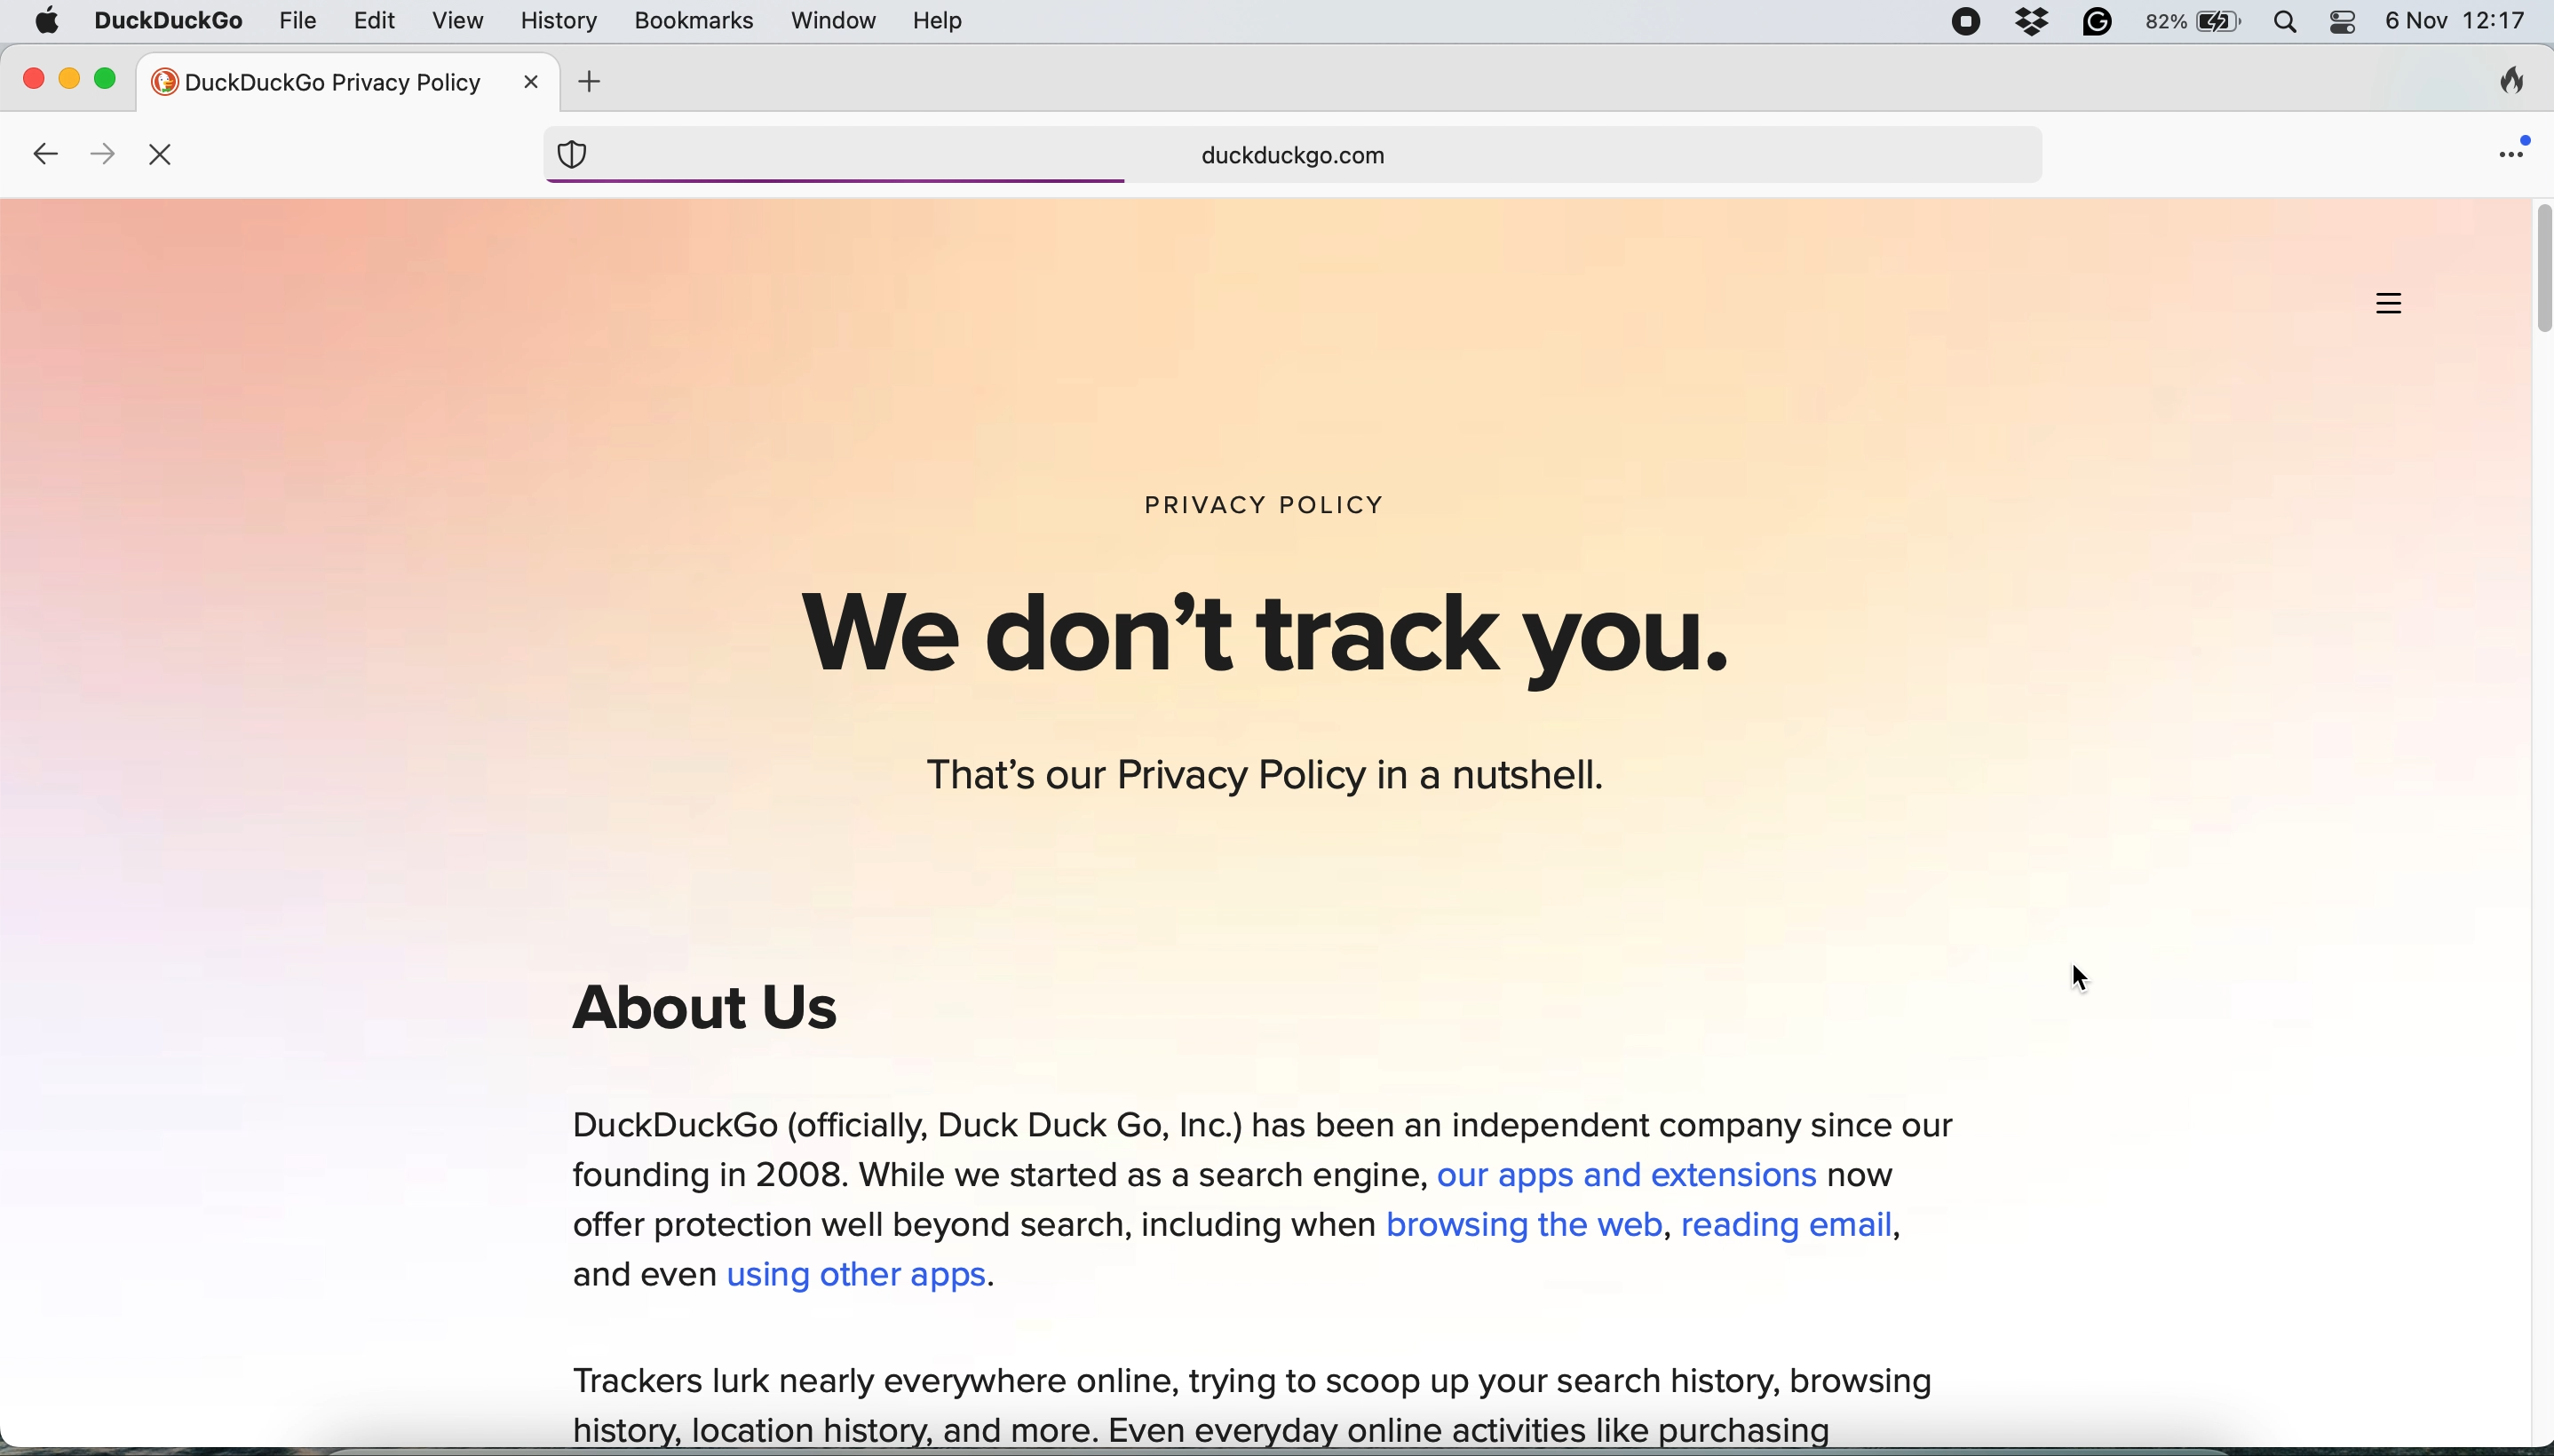 This screenshot has height=1456, width=2554. What do you see at coordinates (2393, 310) in the screenshot?
I see `more options` at bounding box center [2393, 310].